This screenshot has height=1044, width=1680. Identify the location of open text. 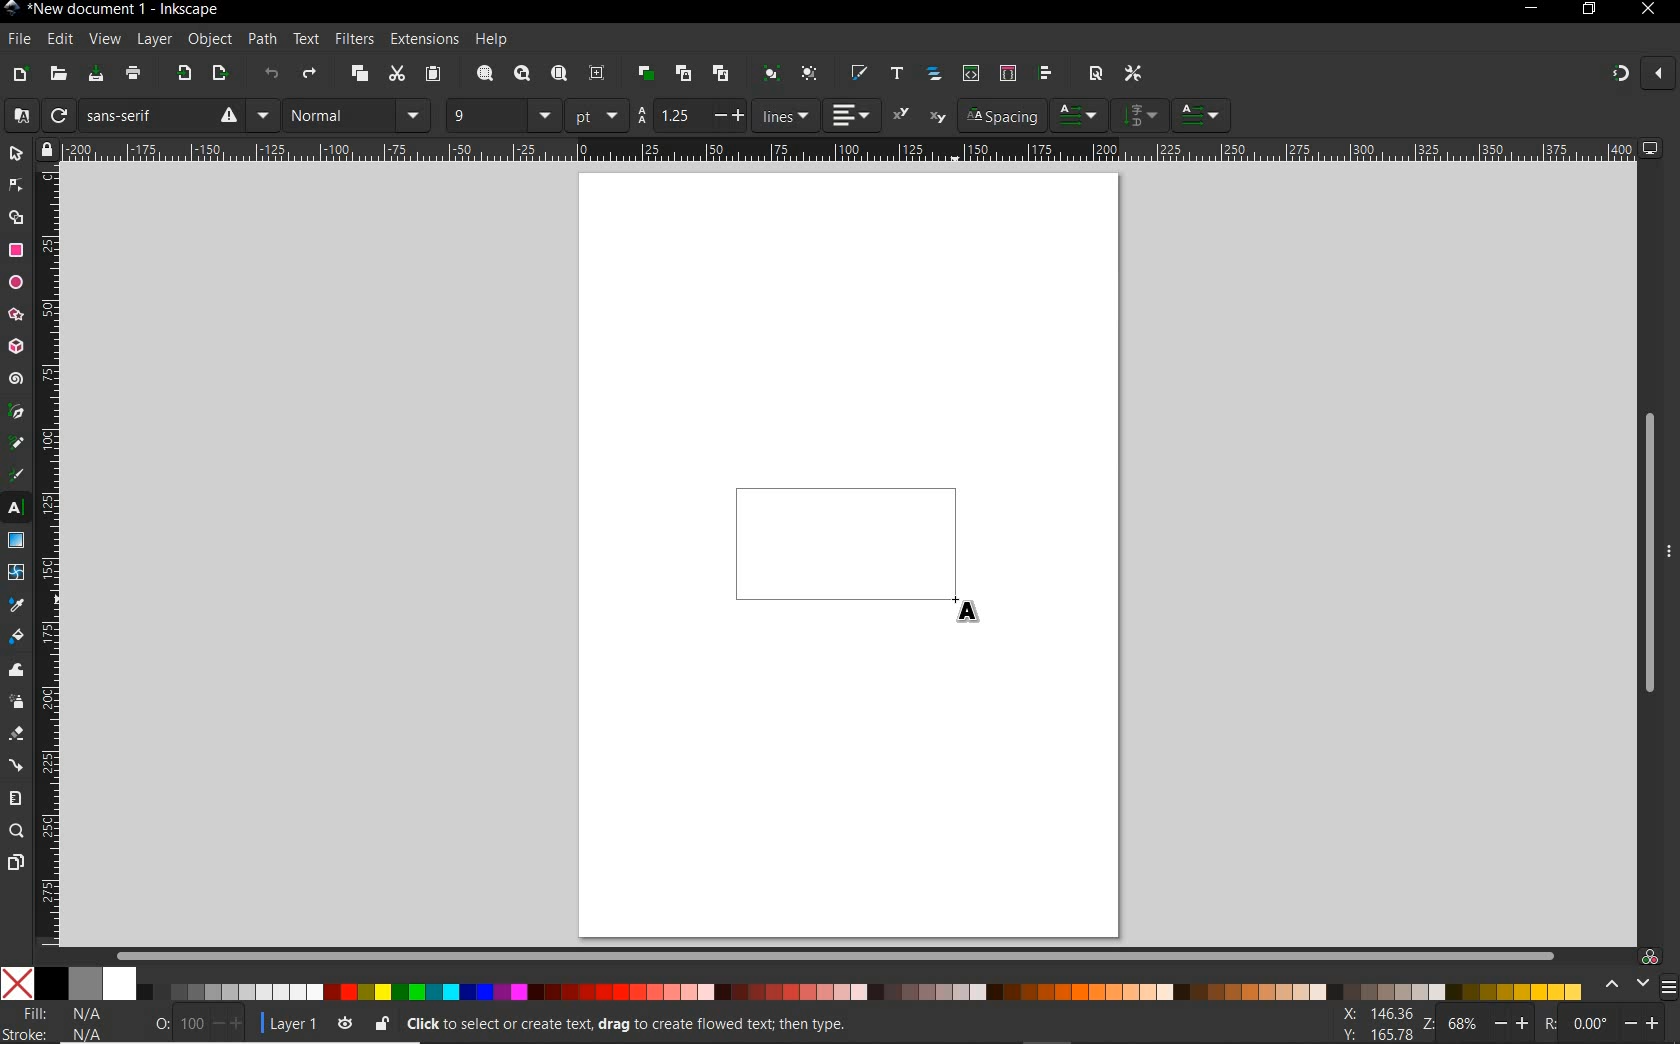
(896, 72).